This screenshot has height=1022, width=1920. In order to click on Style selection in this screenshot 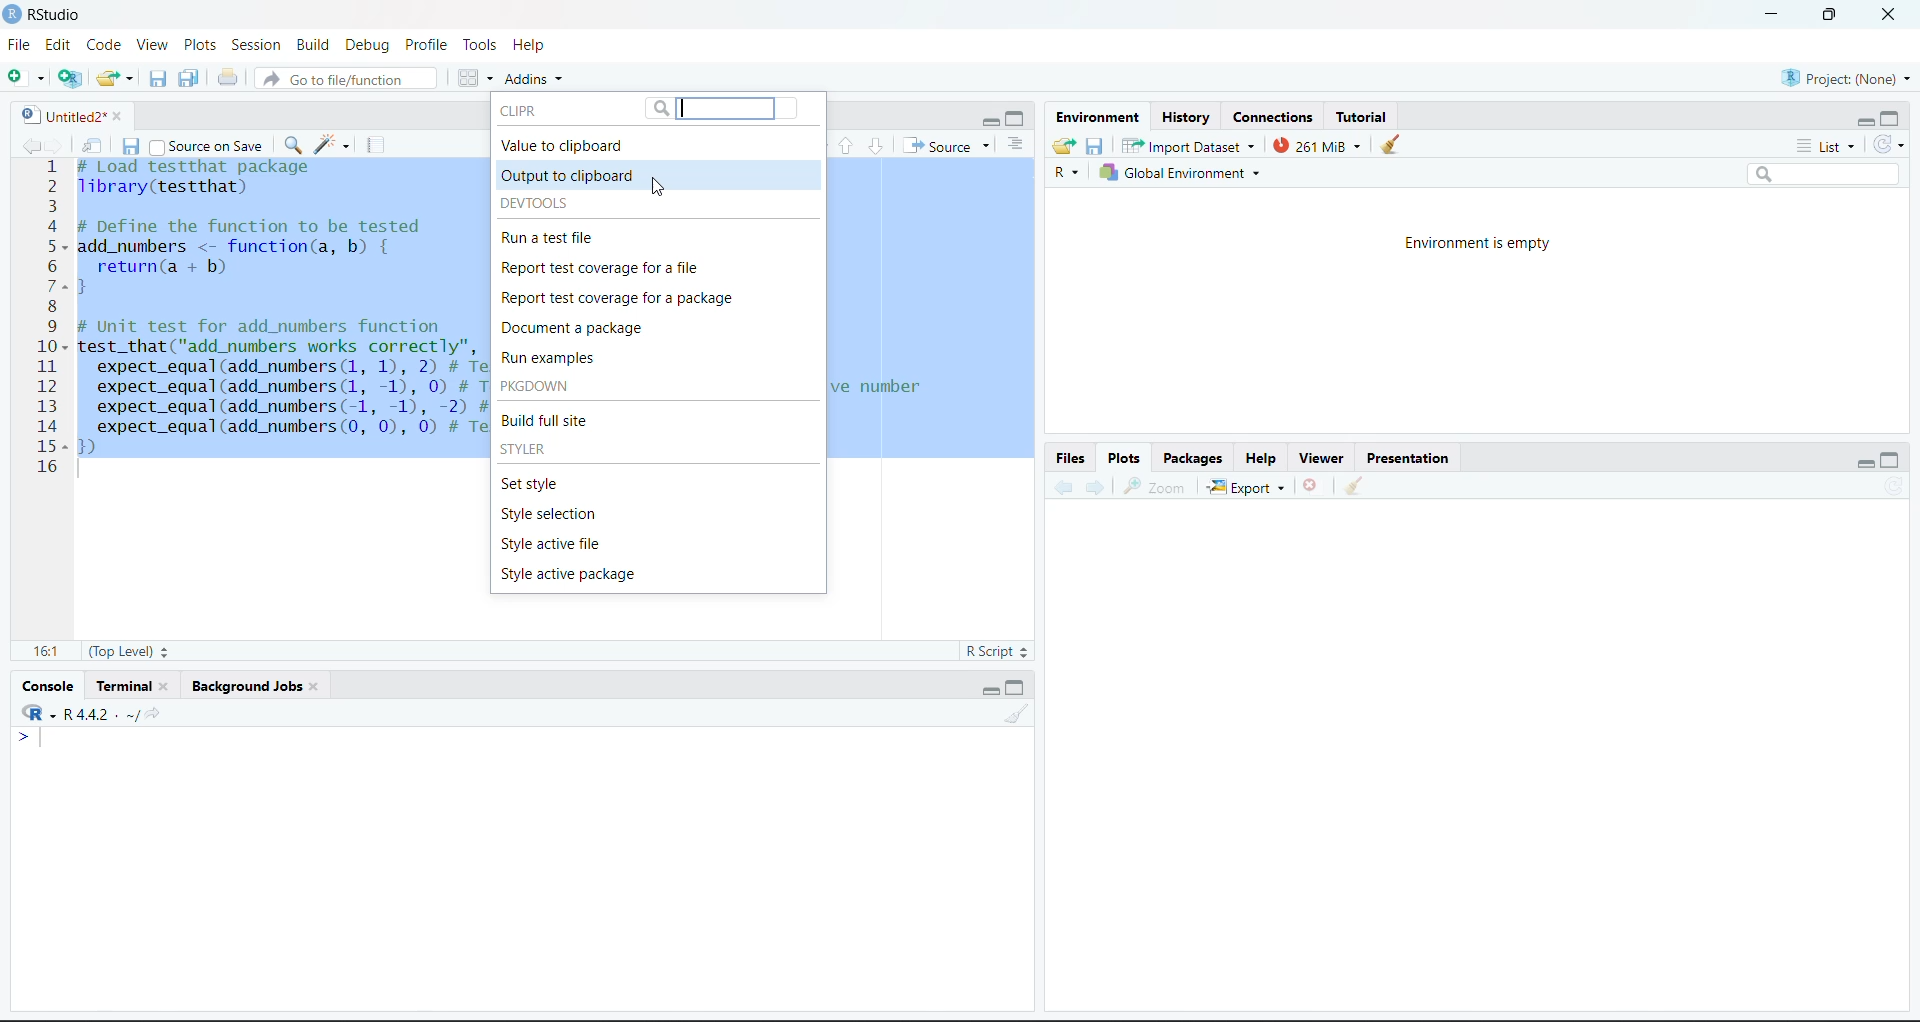, I will do `click(550, 513)`.